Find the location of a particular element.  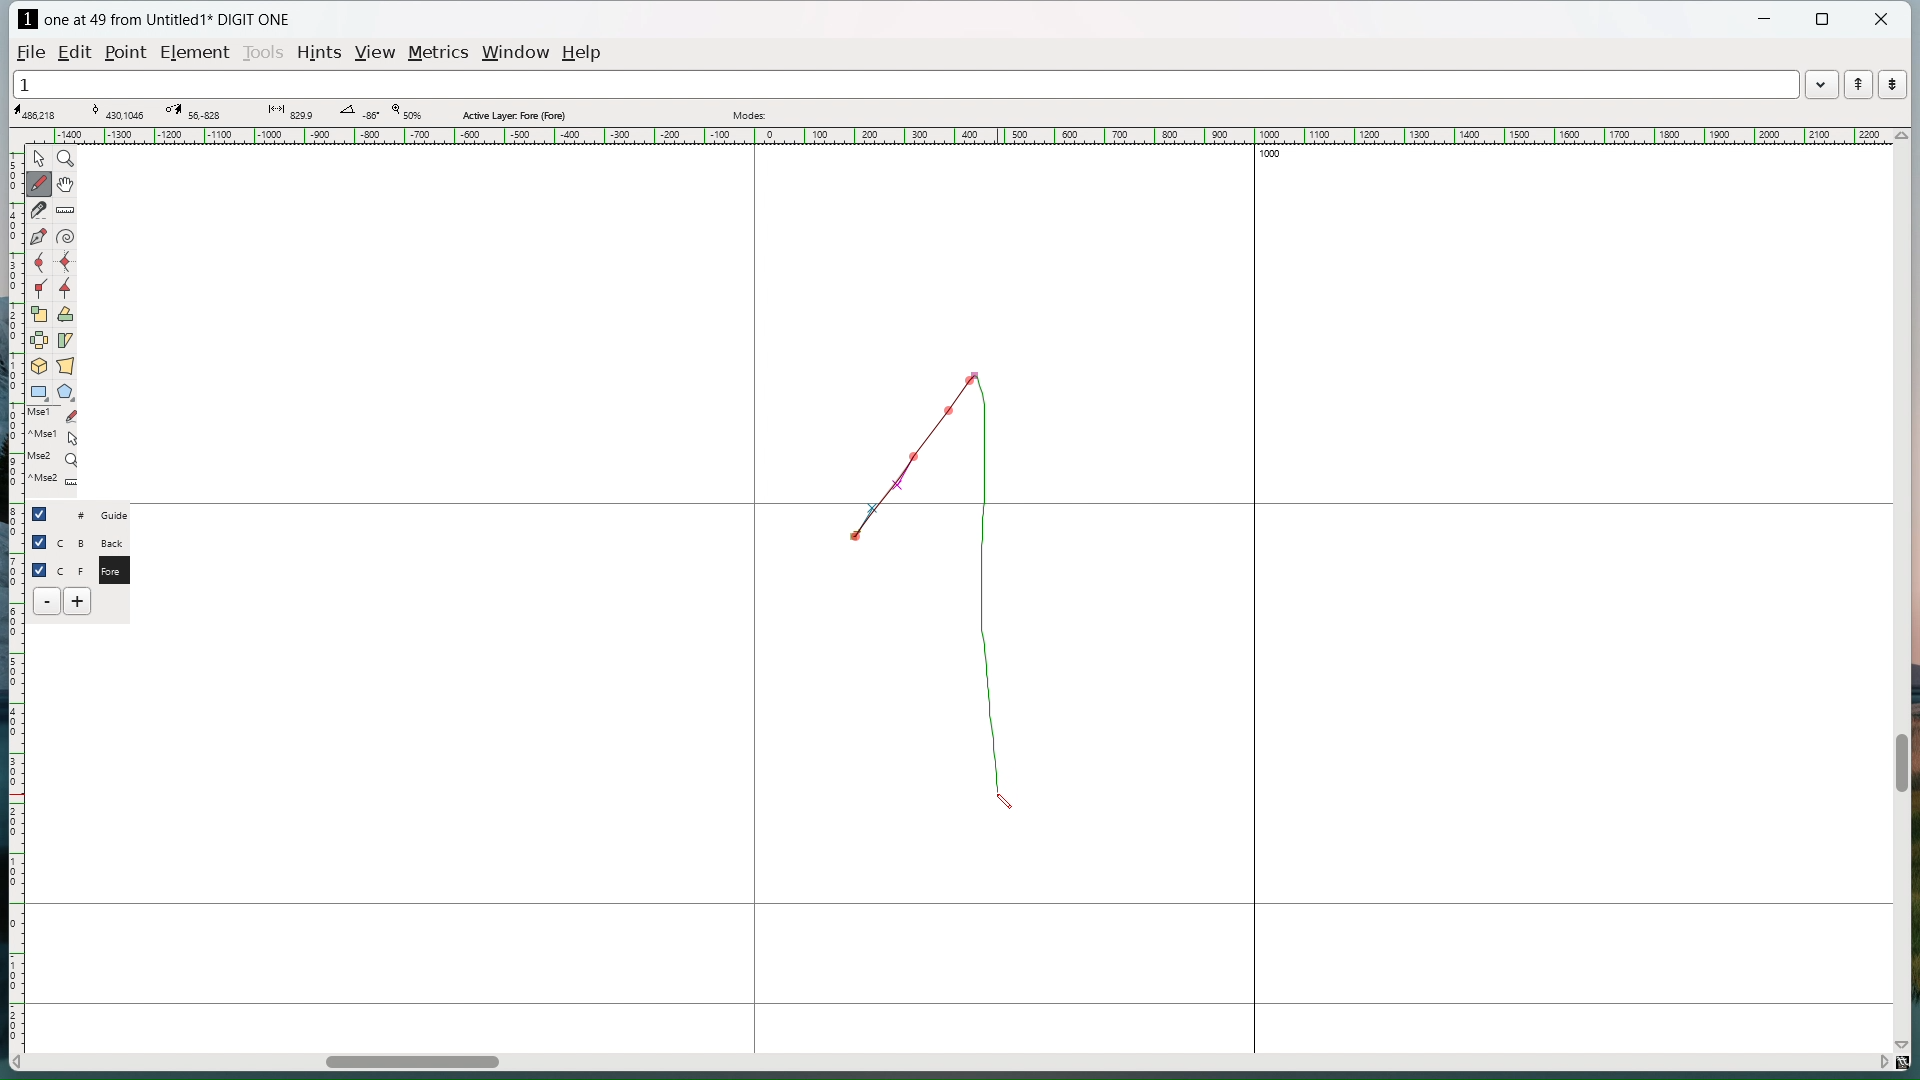

delete layer is located at coordinates (47, 601).